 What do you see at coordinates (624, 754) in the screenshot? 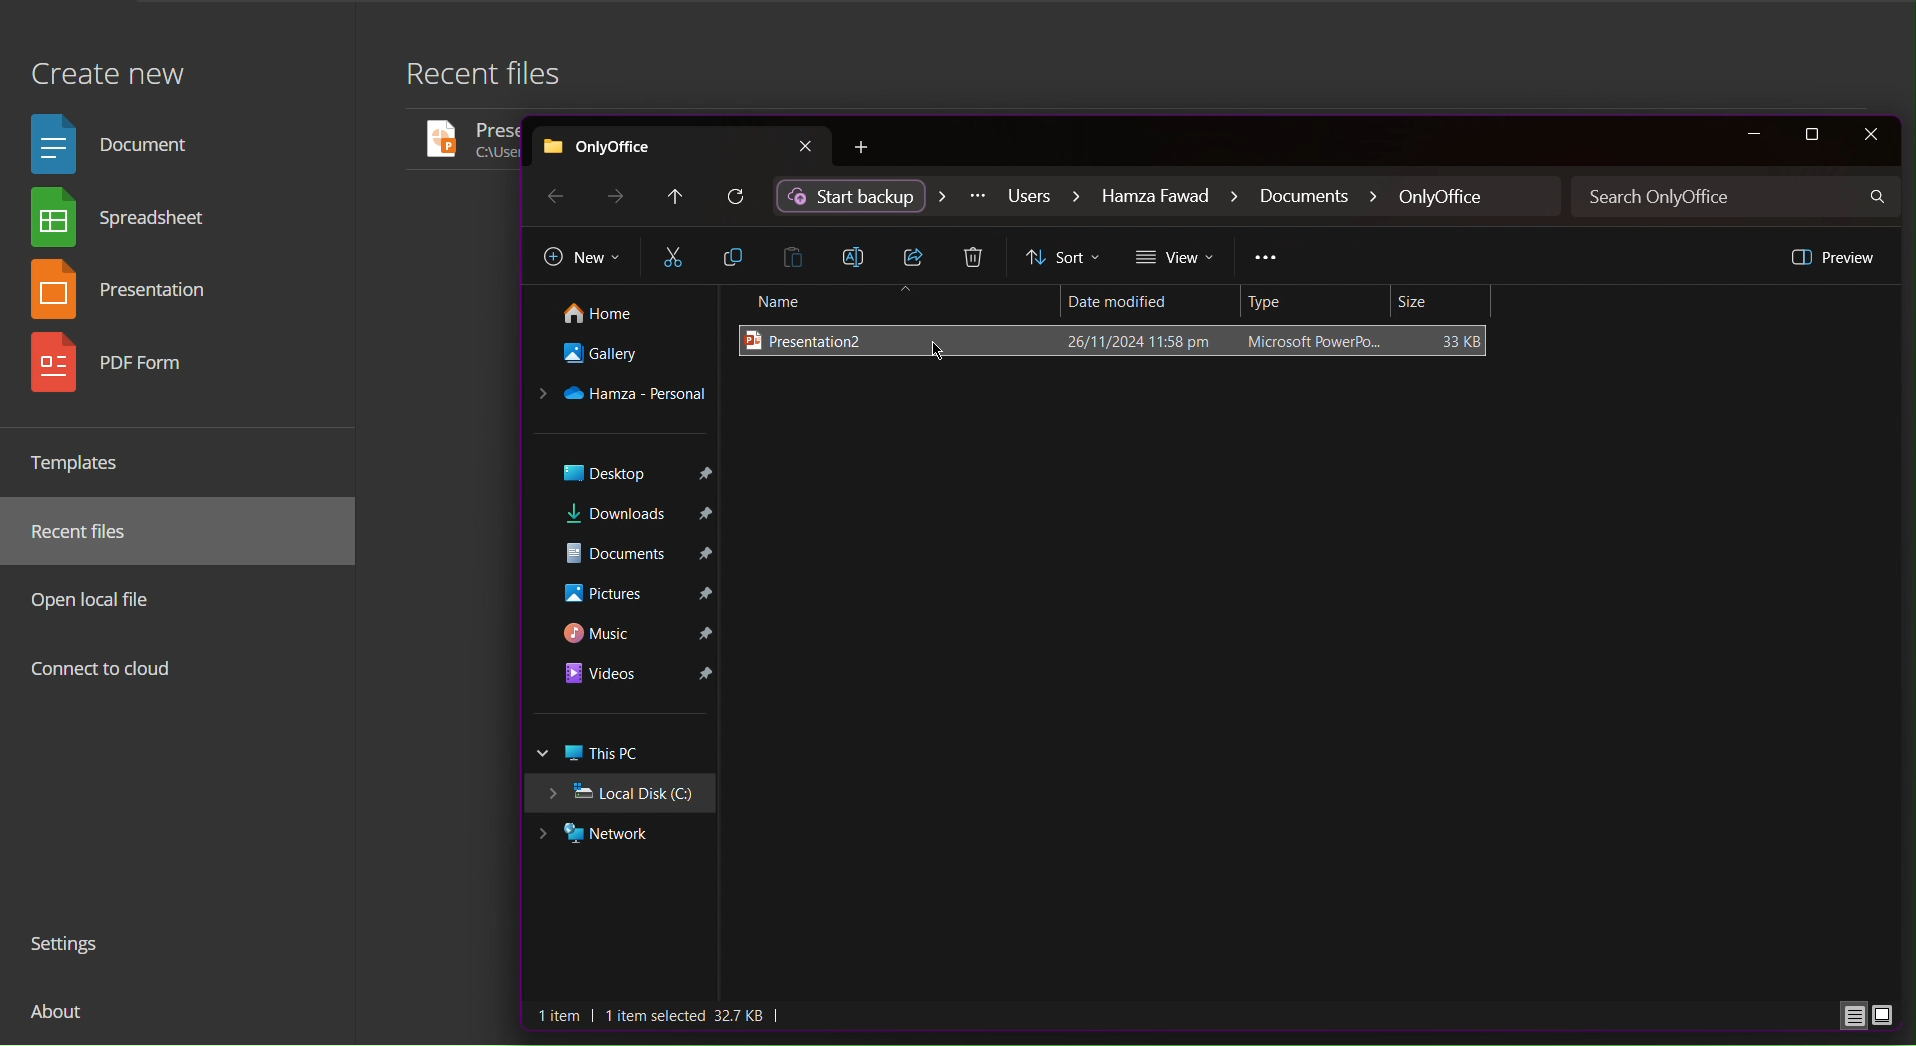
I see `This PC` at bounding box center [624, 754].